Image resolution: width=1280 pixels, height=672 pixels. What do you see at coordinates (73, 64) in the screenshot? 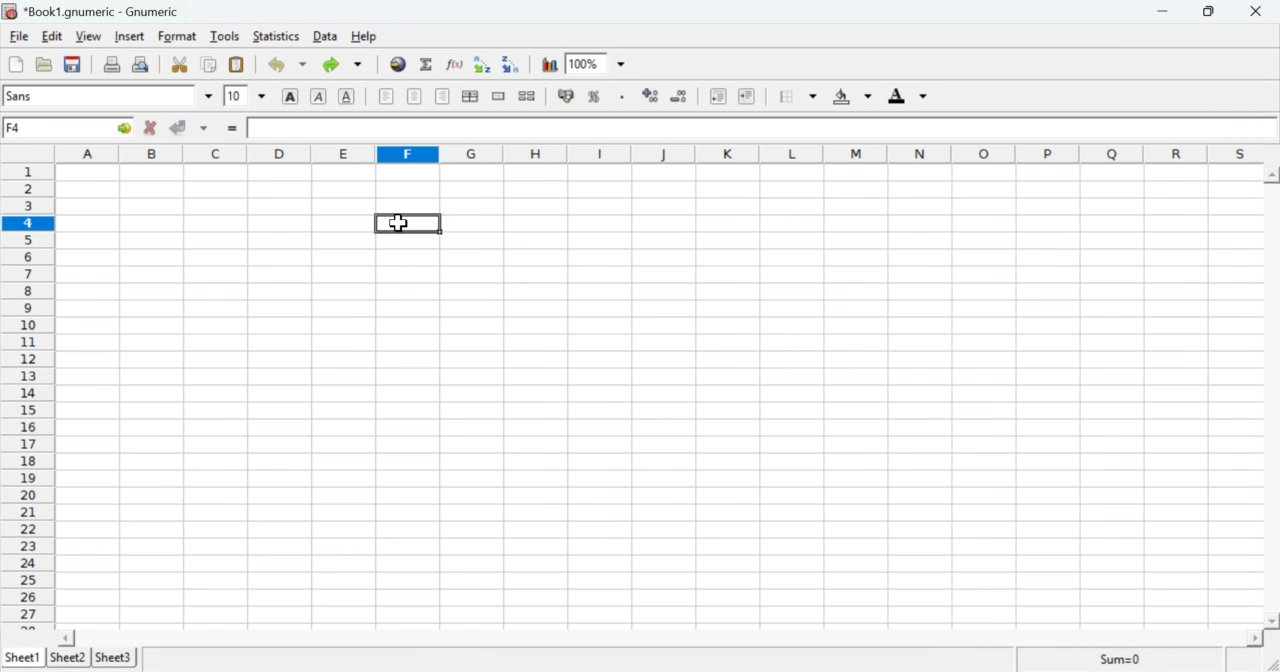
I see `Save` at bounding box center [73, 64].